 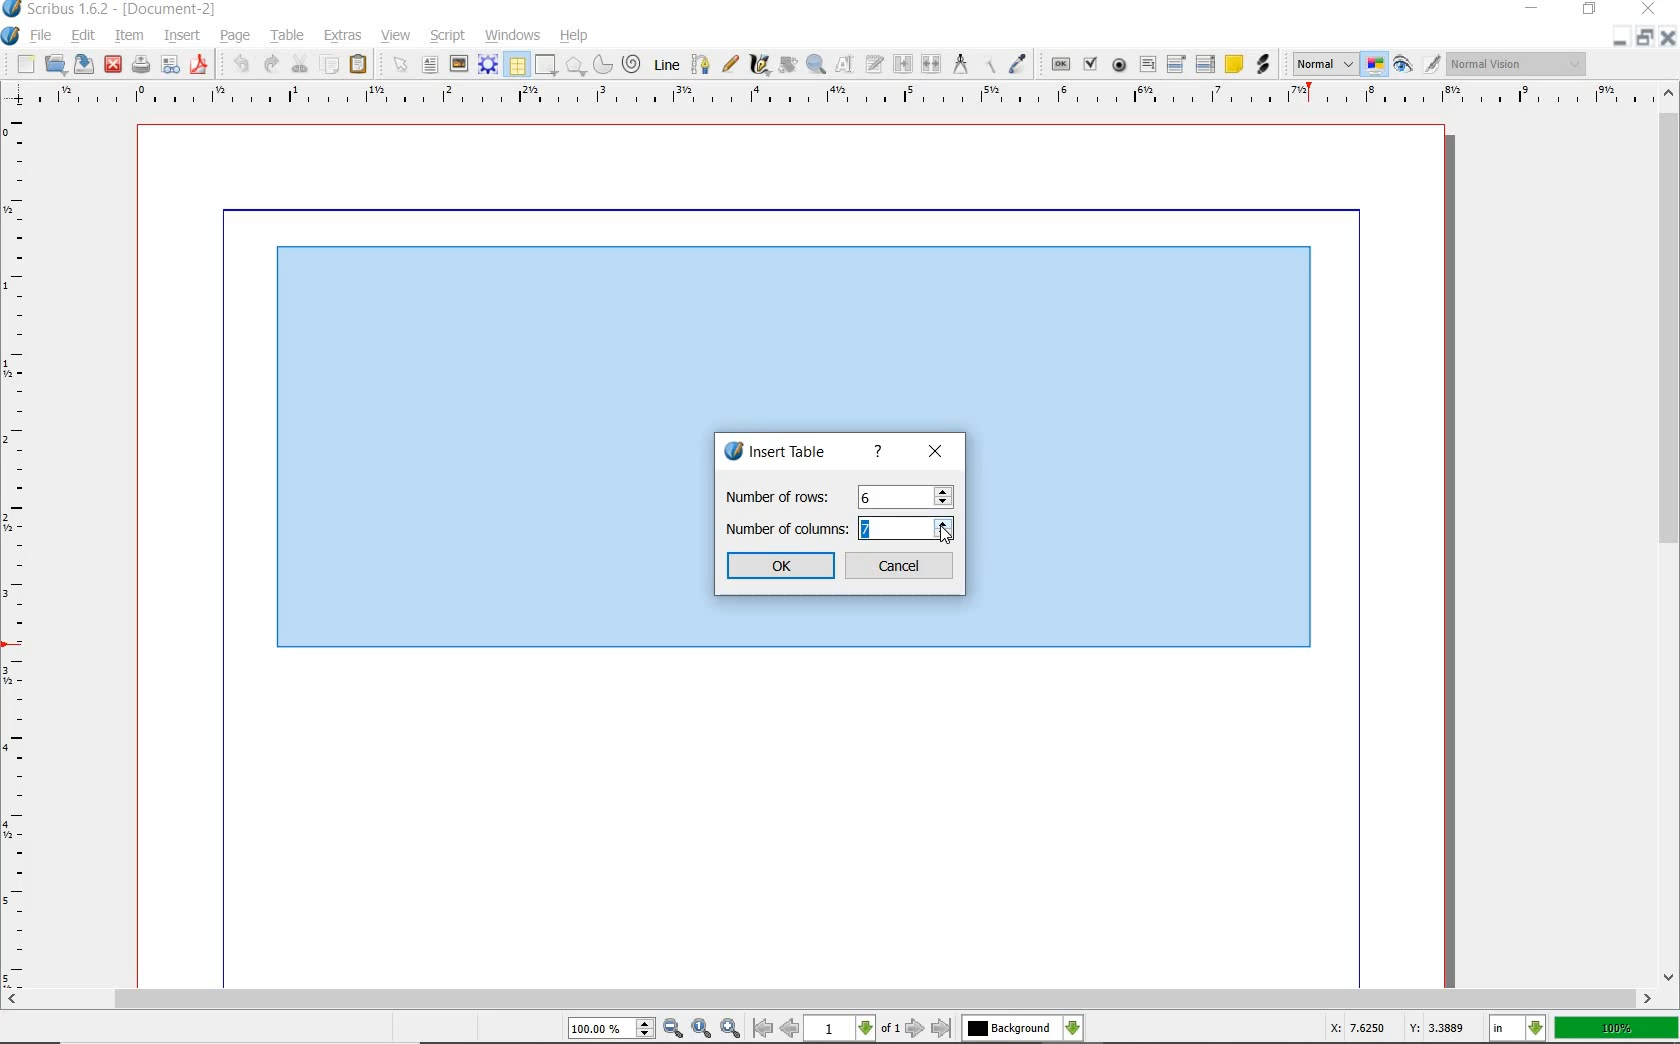 I want to click on new, so click(x=27, y=63).